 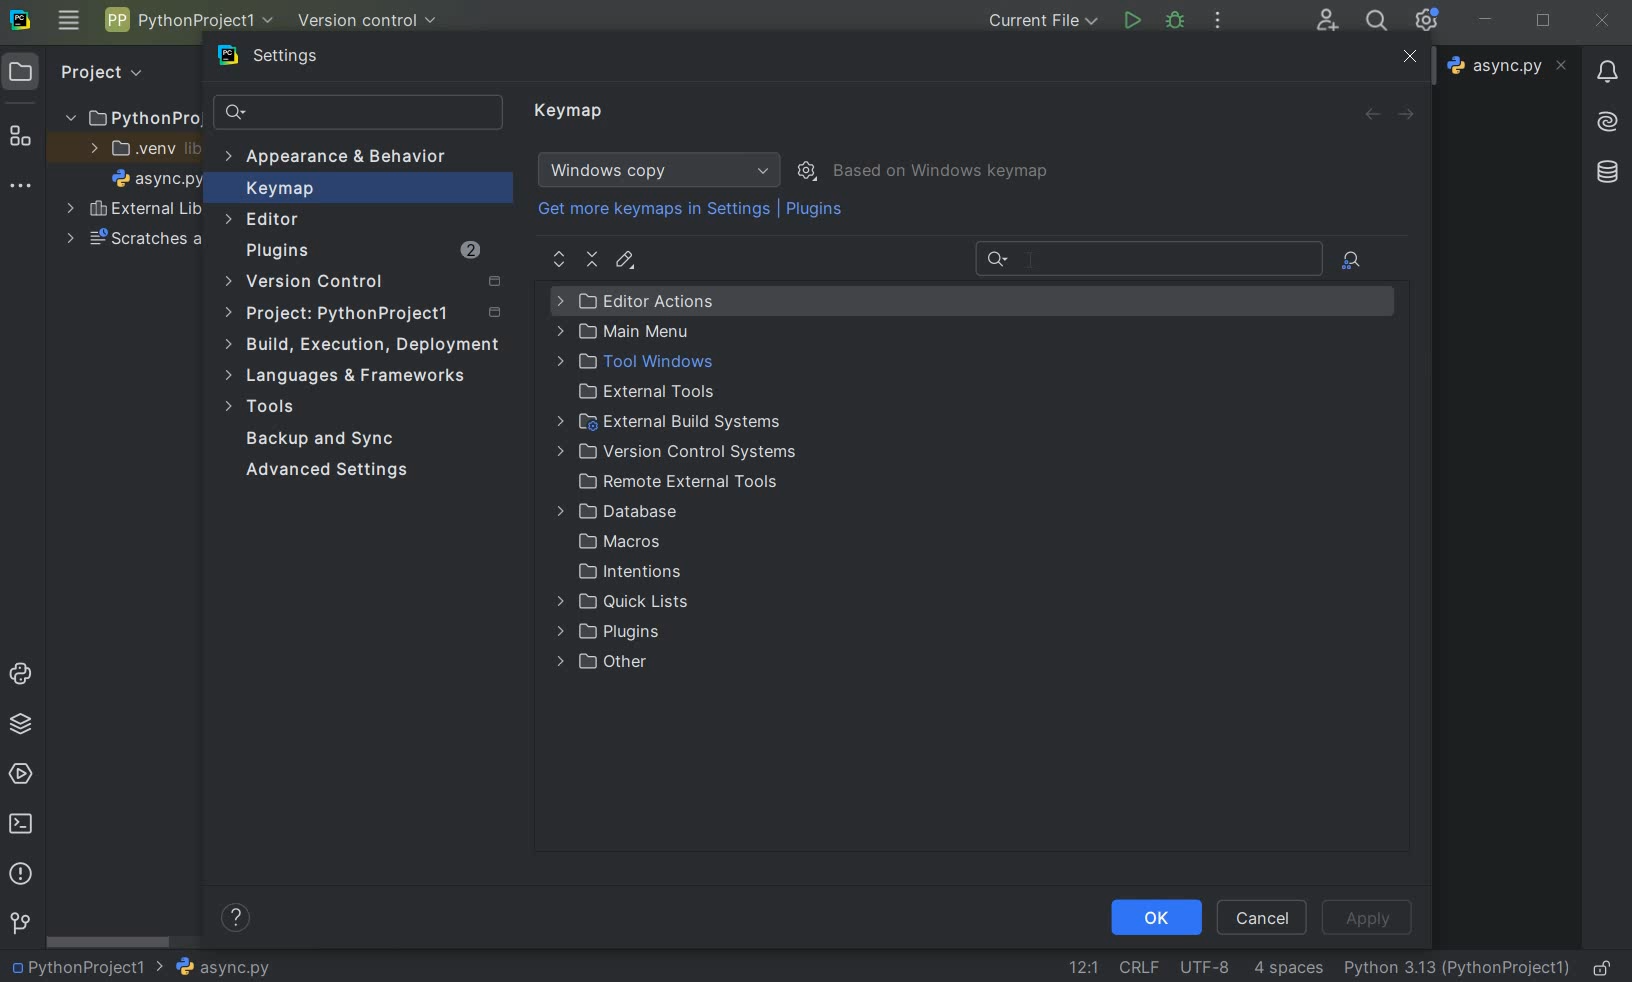 What do you see at coordinates (364, 344) in the screenshot?
I see `build, execution, deployment` at bounding box center [364, 344].